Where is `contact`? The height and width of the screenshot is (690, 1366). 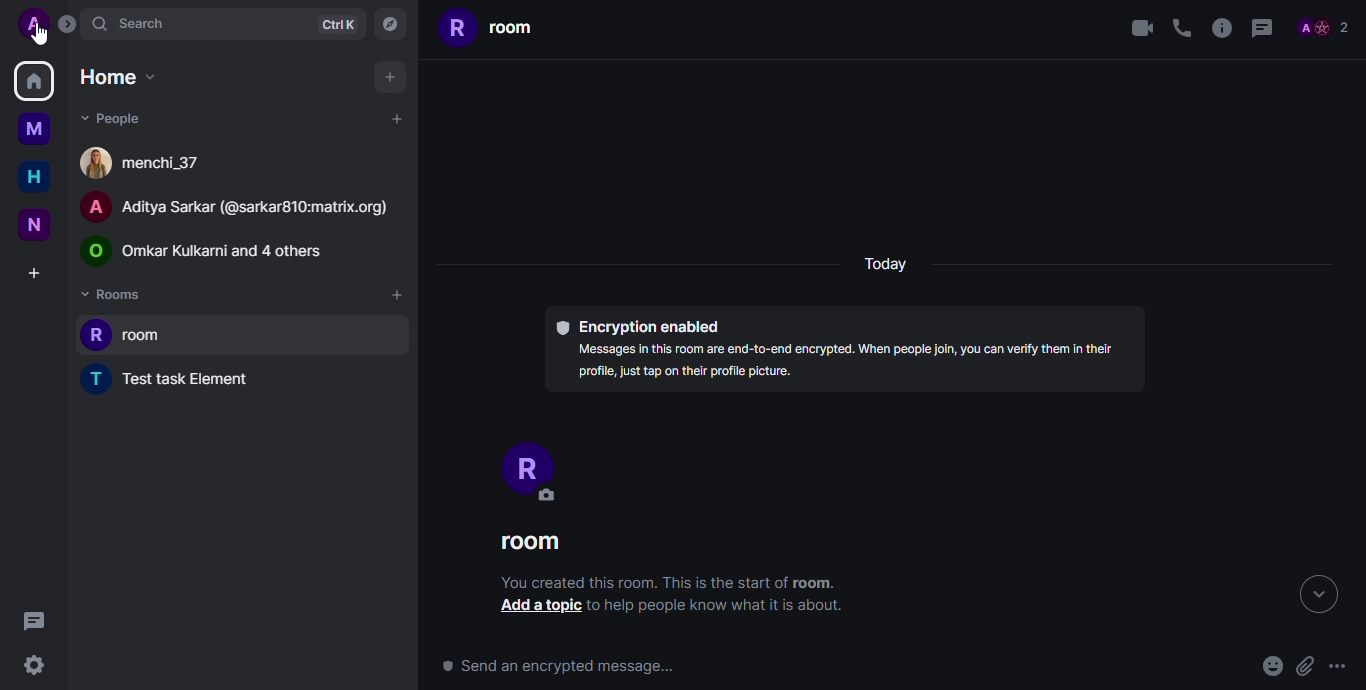
contact is located at coordinates (236, 205).